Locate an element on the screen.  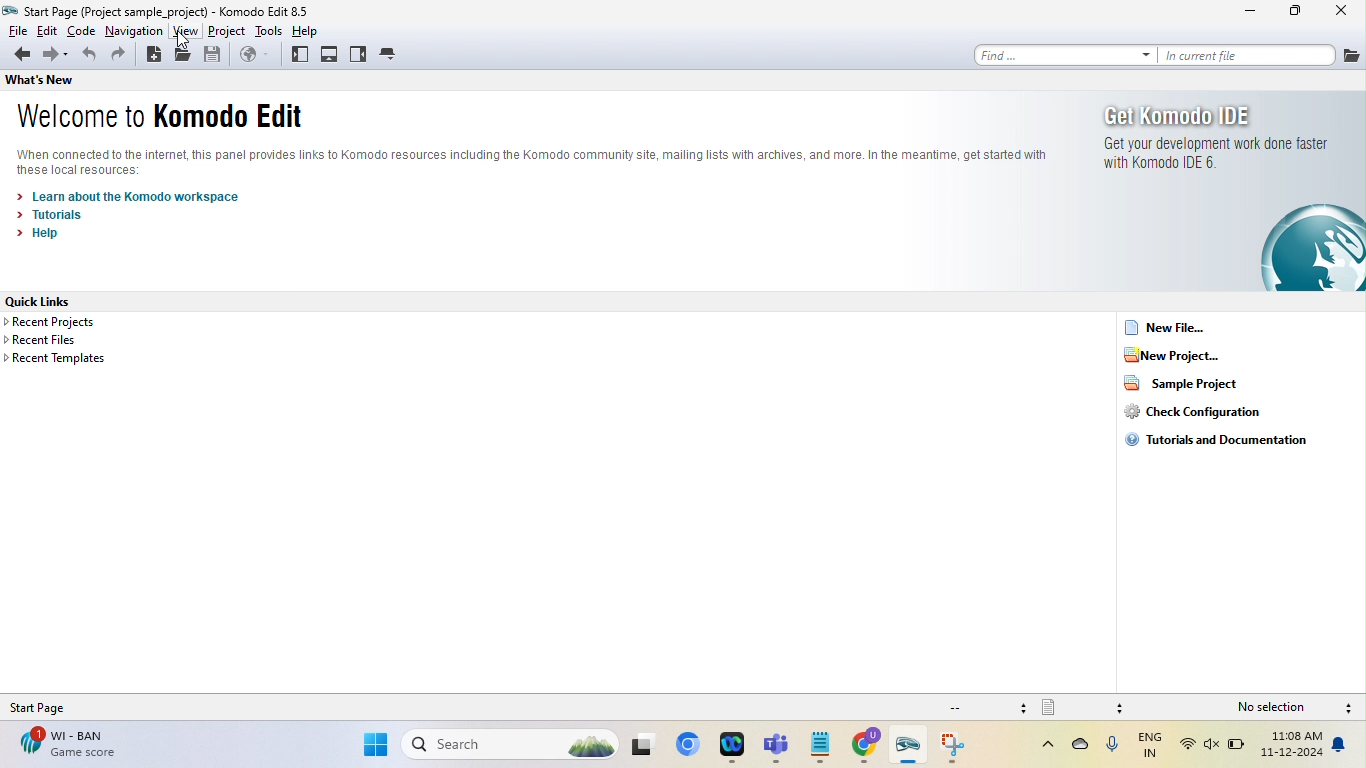
wi ban game score is located at coordinates (65, 744).